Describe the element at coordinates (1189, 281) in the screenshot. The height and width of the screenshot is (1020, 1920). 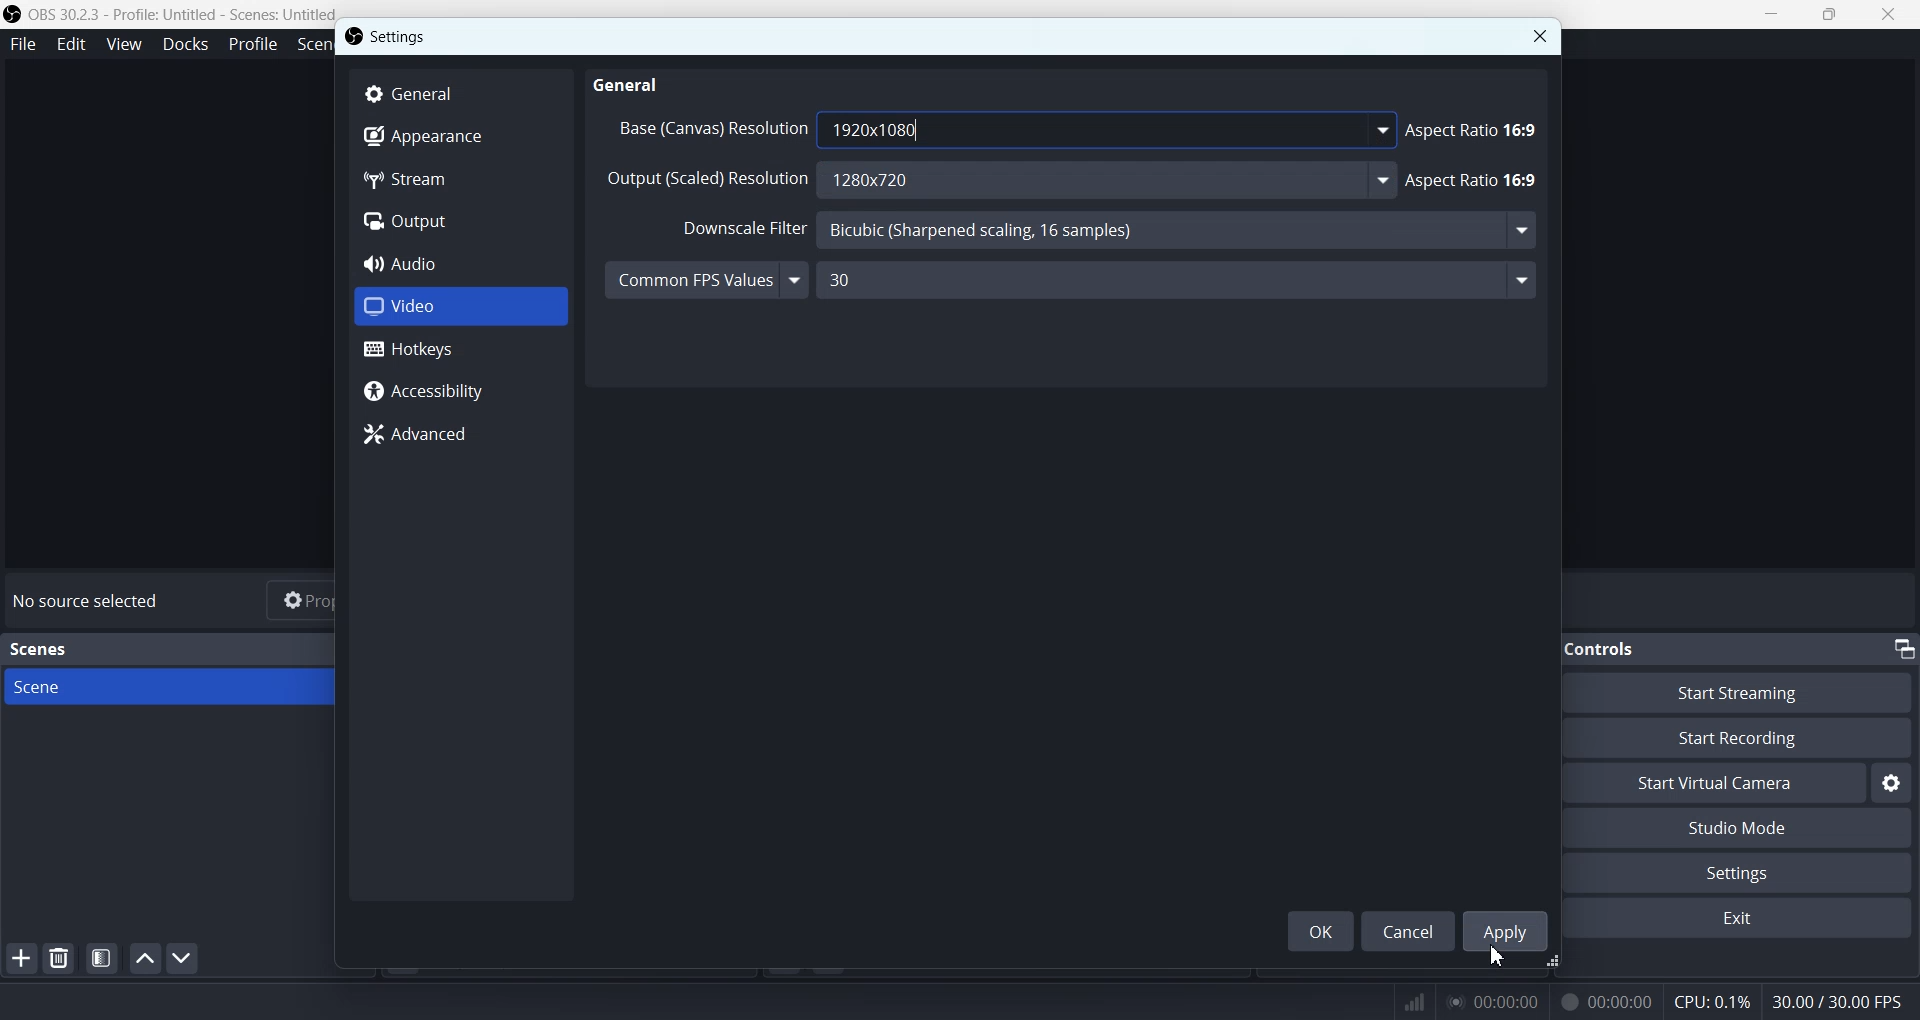
I see `30 ` at that location.